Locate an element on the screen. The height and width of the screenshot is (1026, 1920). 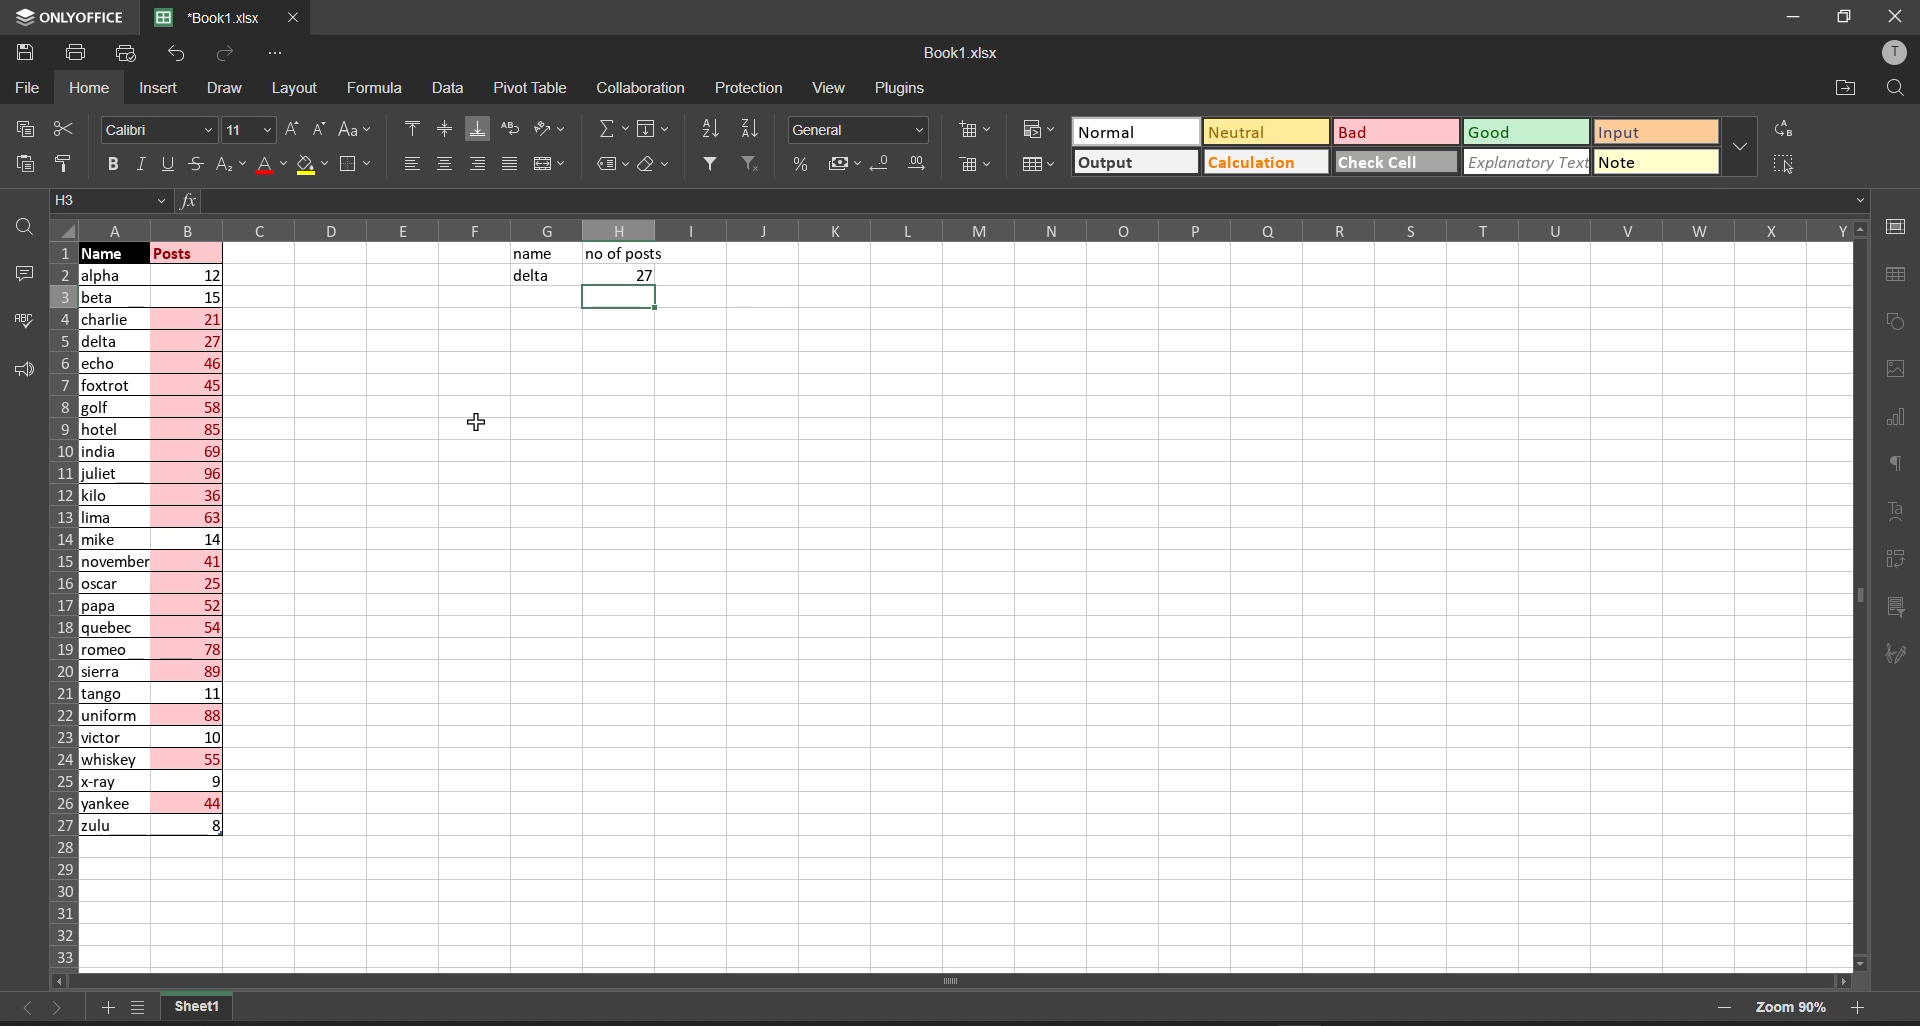
chart settings is located at coordinates (1903, 418).